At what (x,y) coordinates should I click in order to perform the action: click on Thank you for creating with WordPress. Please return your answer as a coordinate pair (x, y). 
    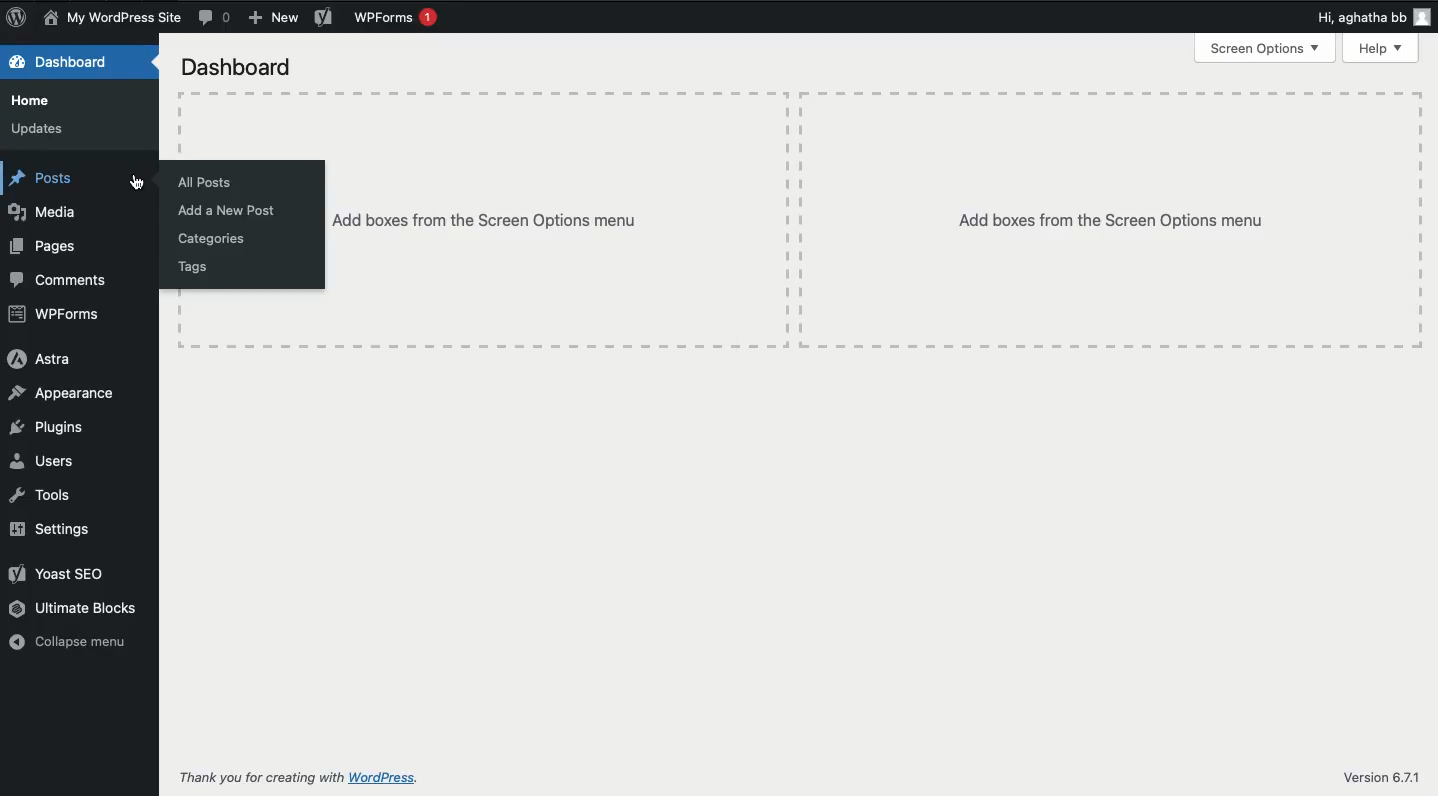
    Looking at the image, I should click on (295, 780).